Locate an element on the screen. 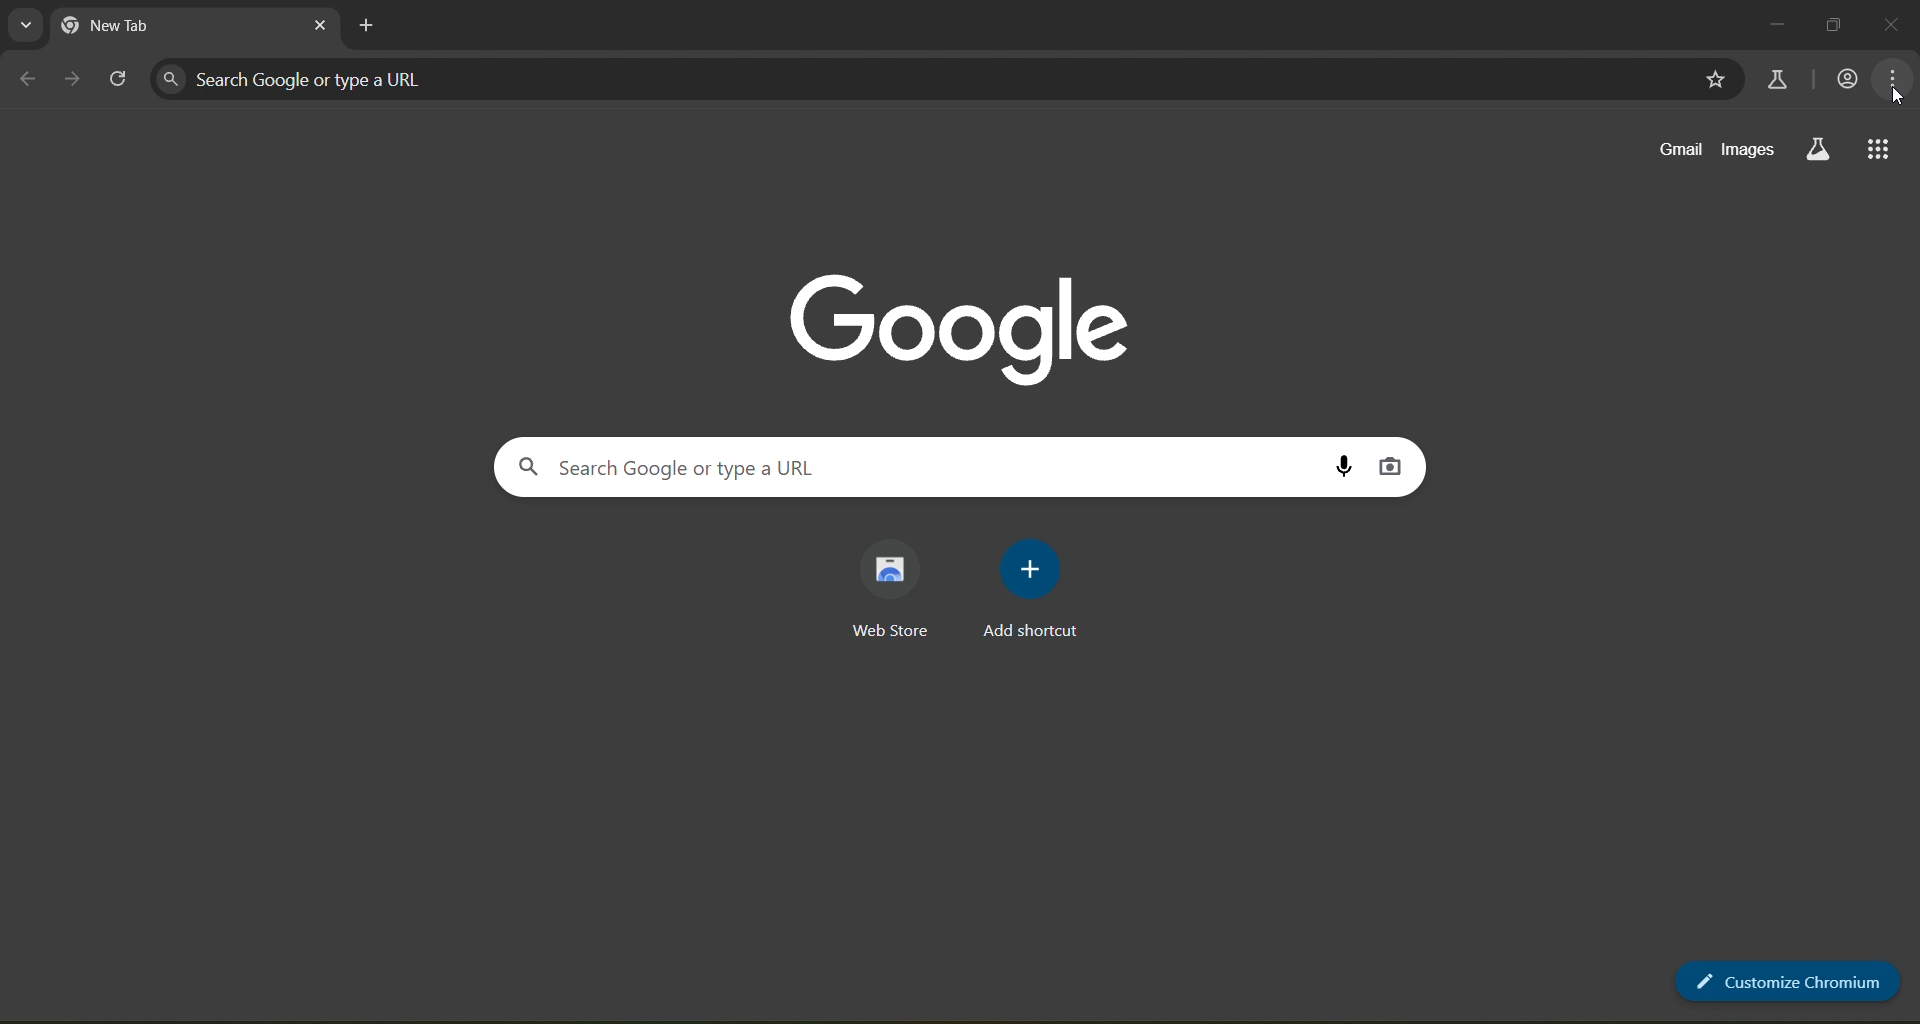 The image size is (1920, 1024). search labs is located at coordinates (1816, 149).